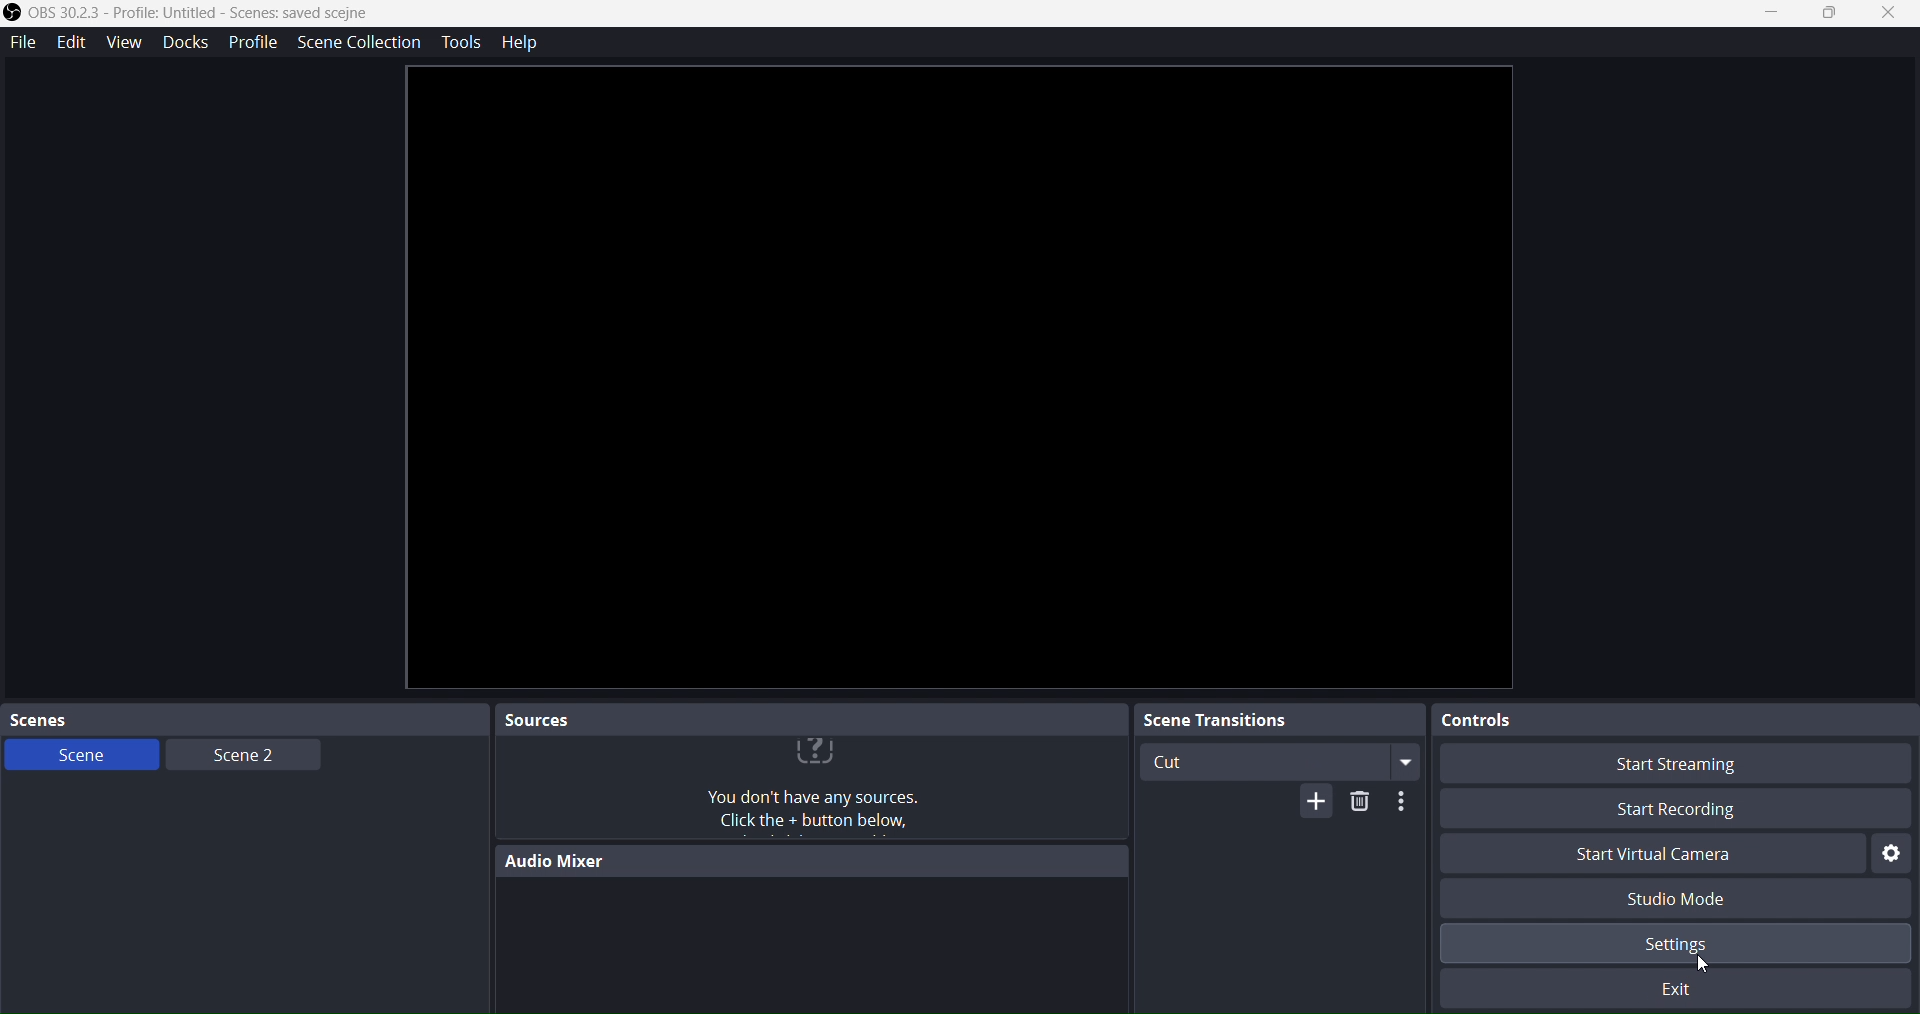  I want to click on OBS Studio, so click(203, 17).